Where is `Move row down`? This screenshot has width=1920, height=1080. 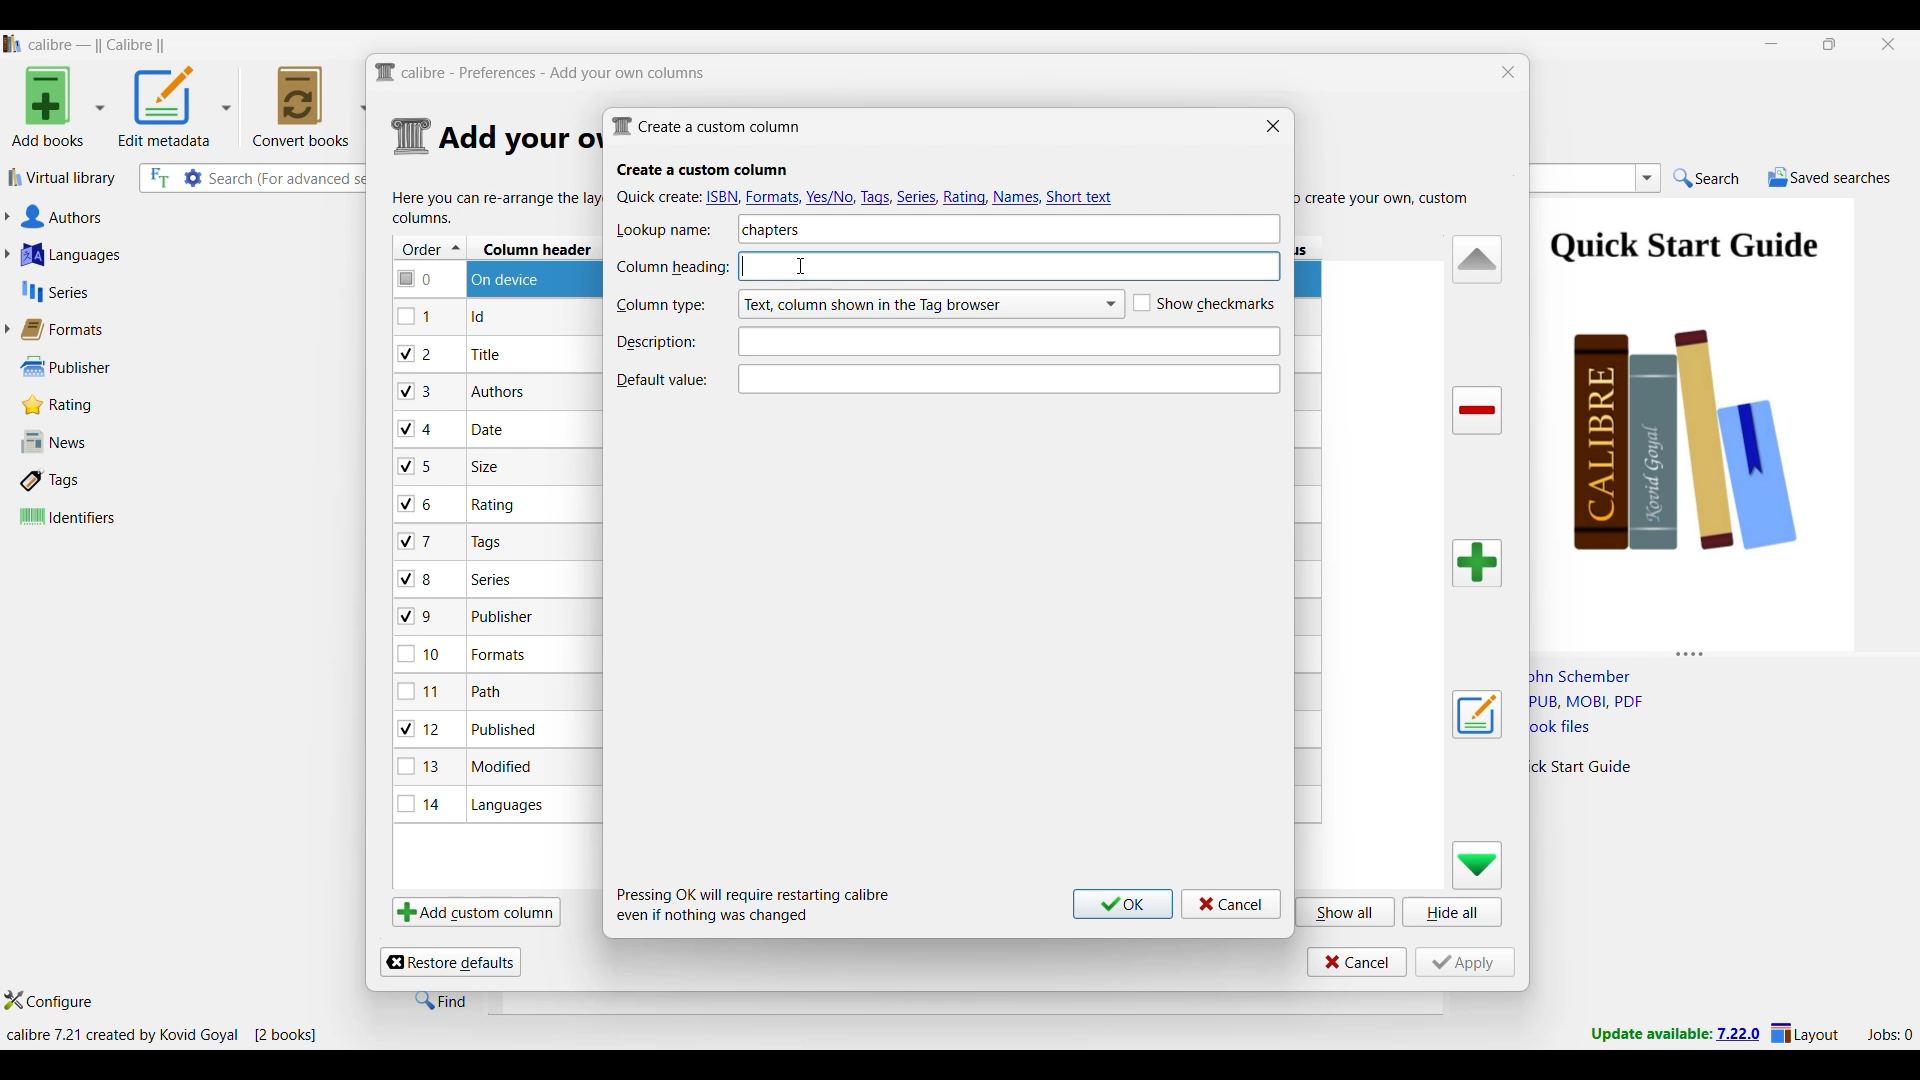
Move row down is located at coordinates (1478, 865).